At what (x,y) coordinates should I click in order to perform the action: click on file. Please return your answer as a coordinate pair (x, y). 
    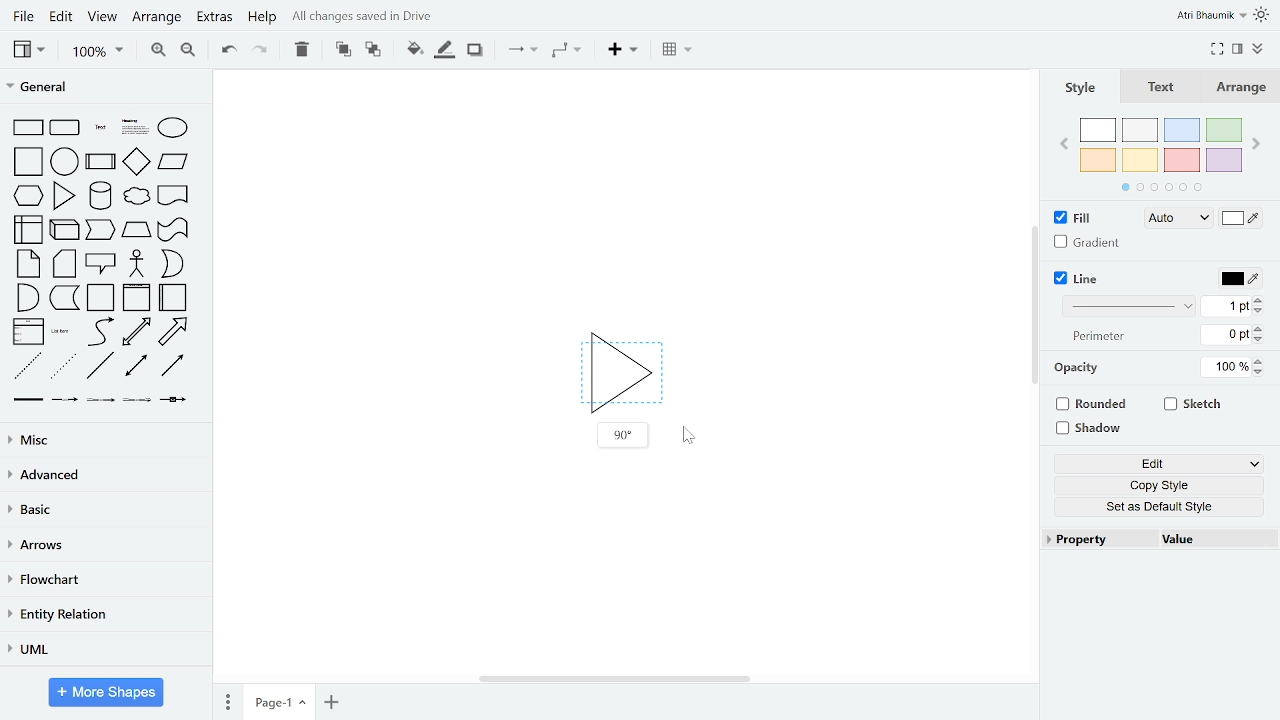
    Looking at the image, I should click on (22, 16).